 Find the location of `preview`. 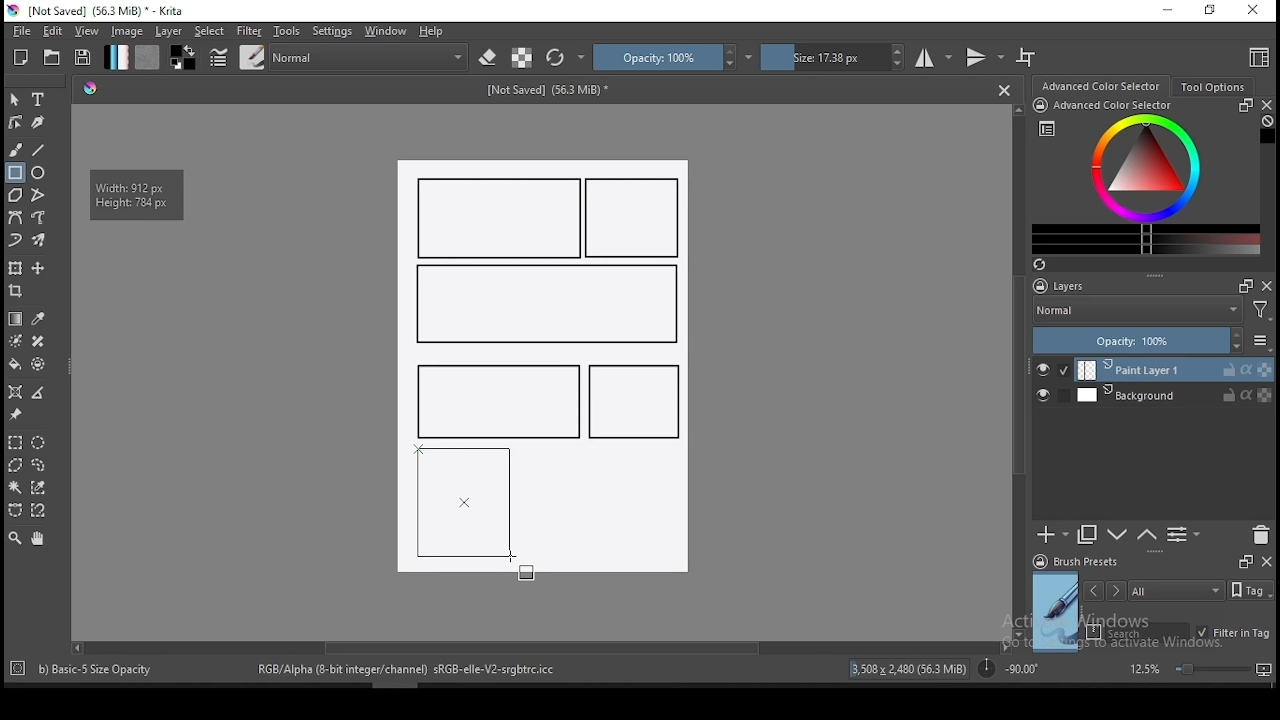

preview is located at coordinates (1056, 612).